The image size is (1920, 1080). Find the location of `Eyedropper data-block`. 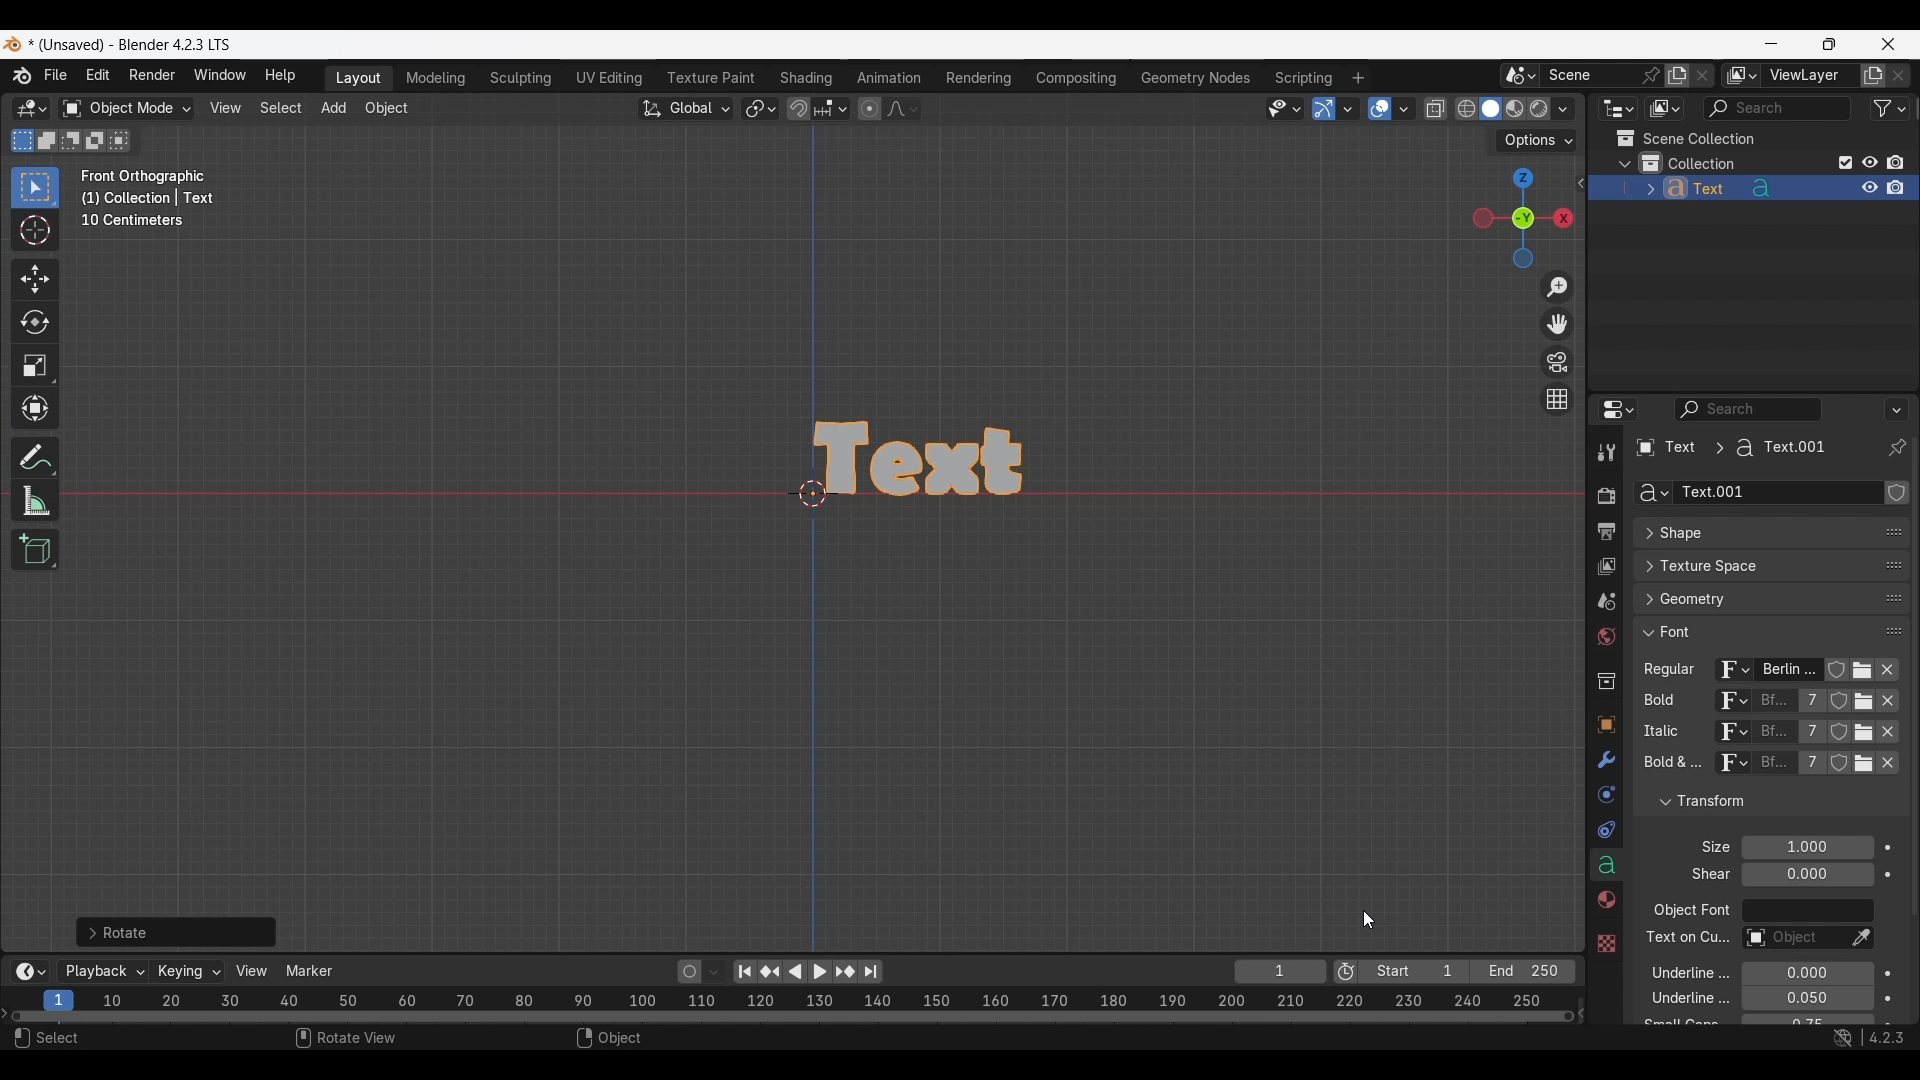

Eyedropper data-block is located at coordinates (1885, 526).